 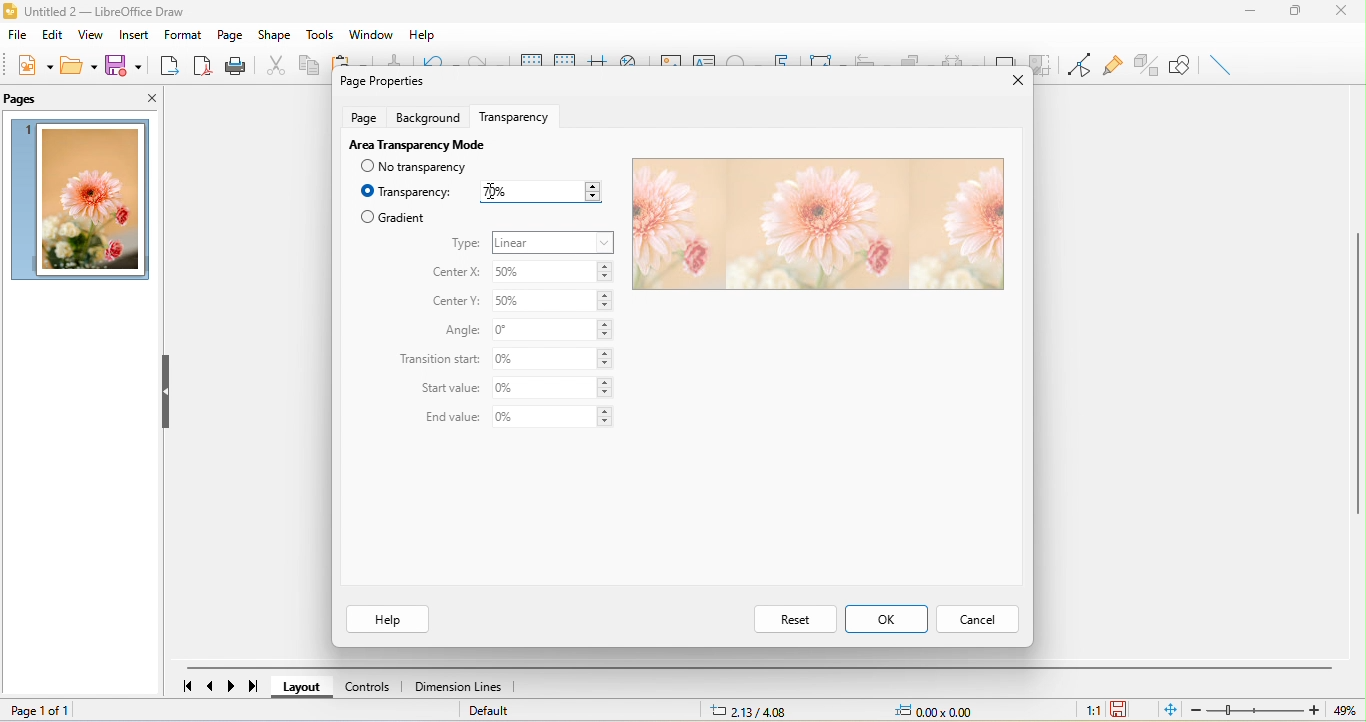 I want to click on angle, so click(x=458, y=331).